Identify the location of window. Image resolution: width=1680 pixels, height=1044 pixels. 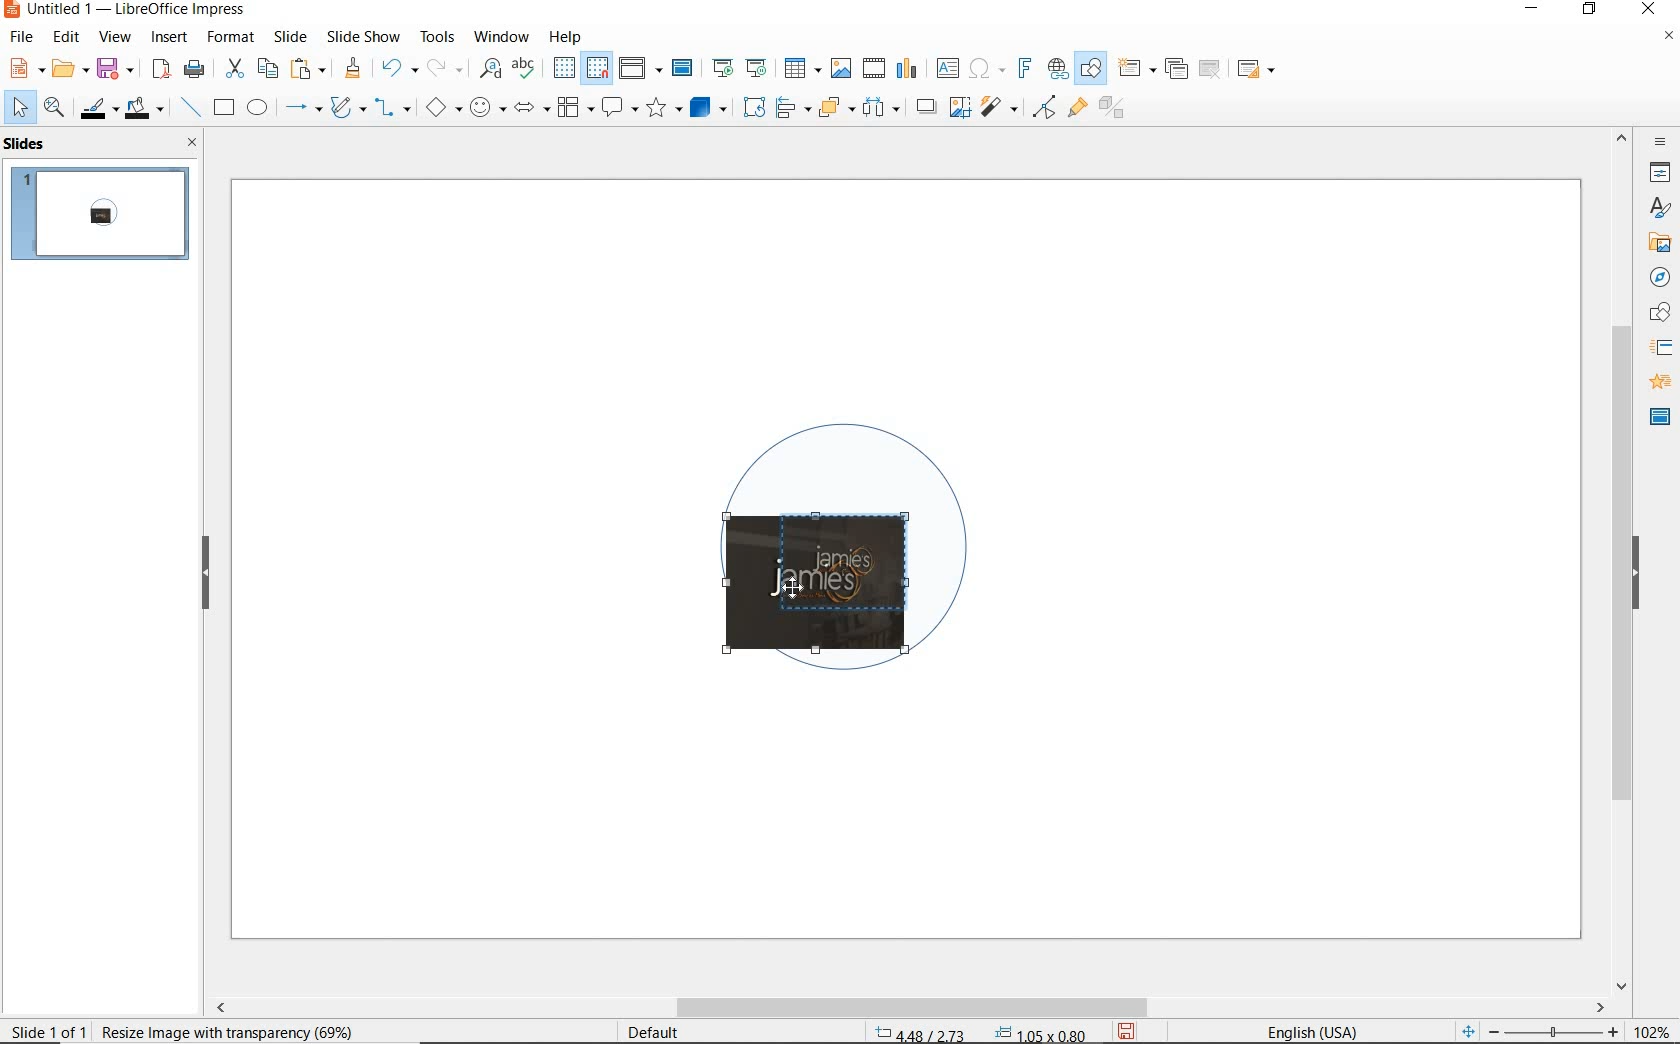
(501, 35).